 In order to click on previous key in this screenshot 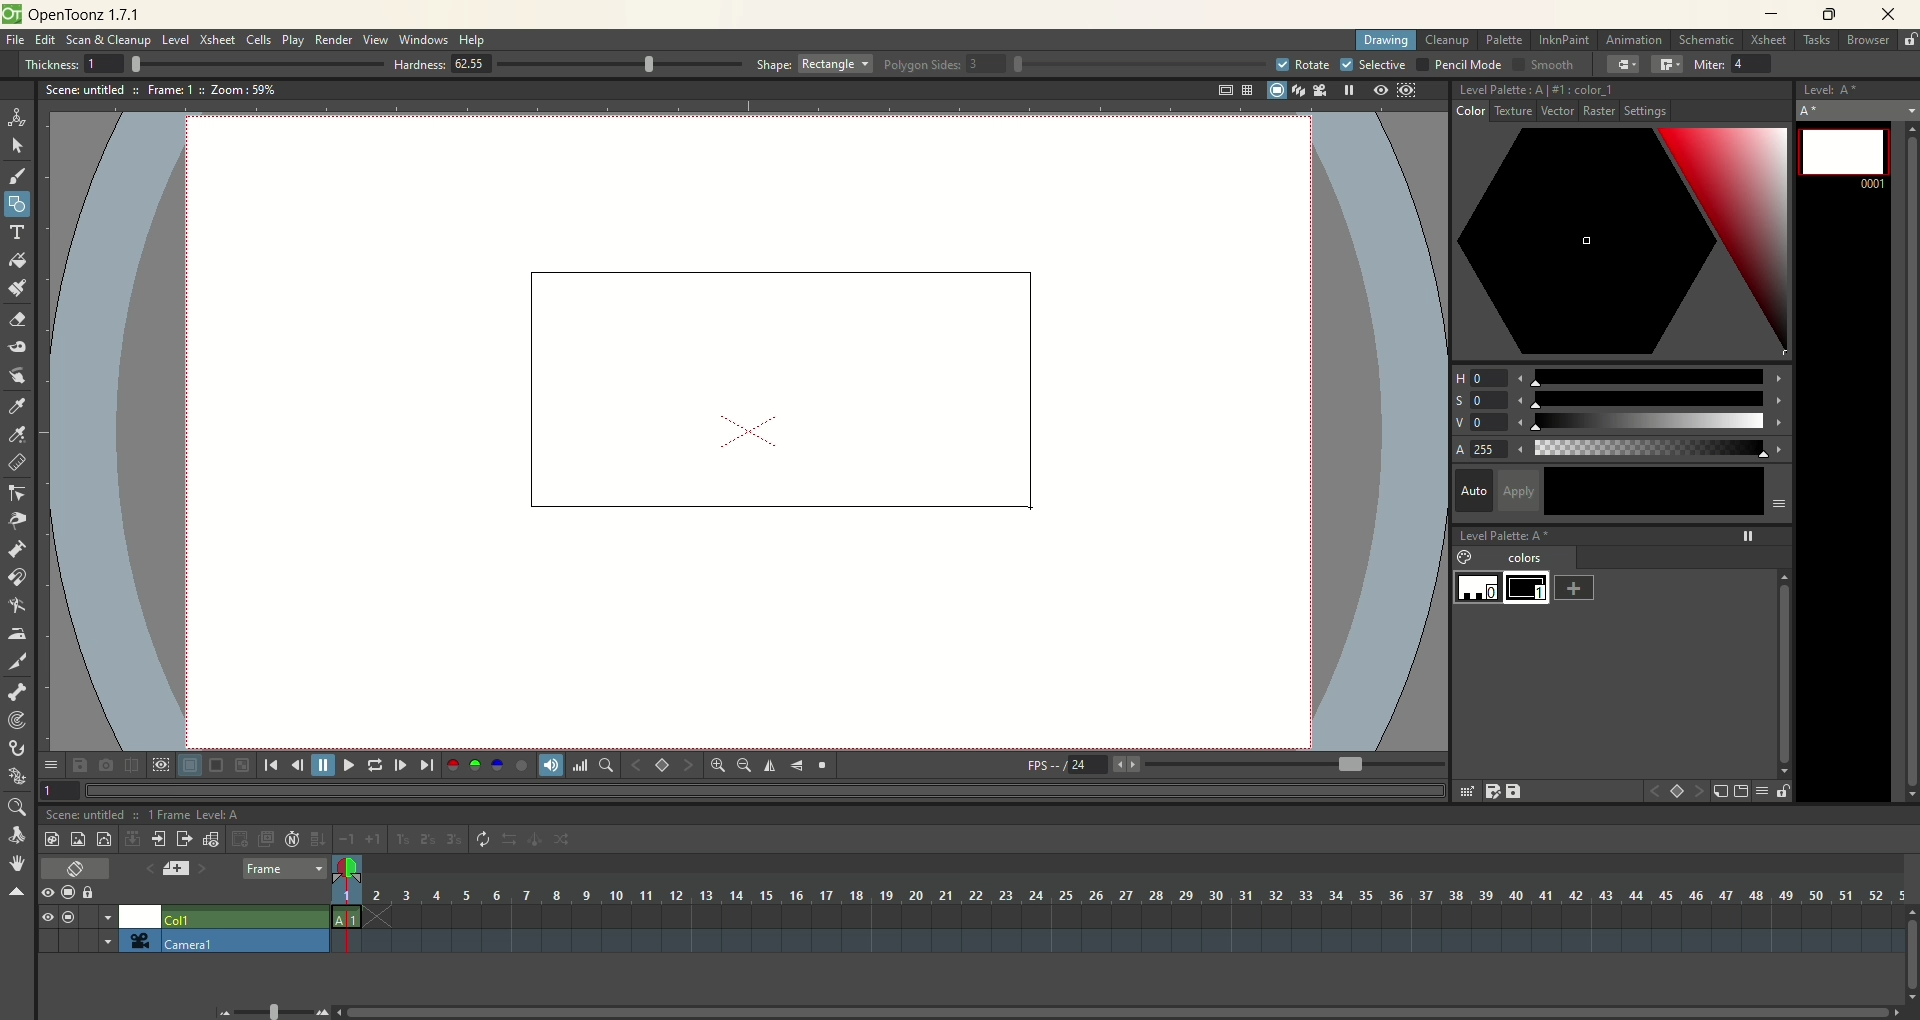, I will do `click(637, 765)`.